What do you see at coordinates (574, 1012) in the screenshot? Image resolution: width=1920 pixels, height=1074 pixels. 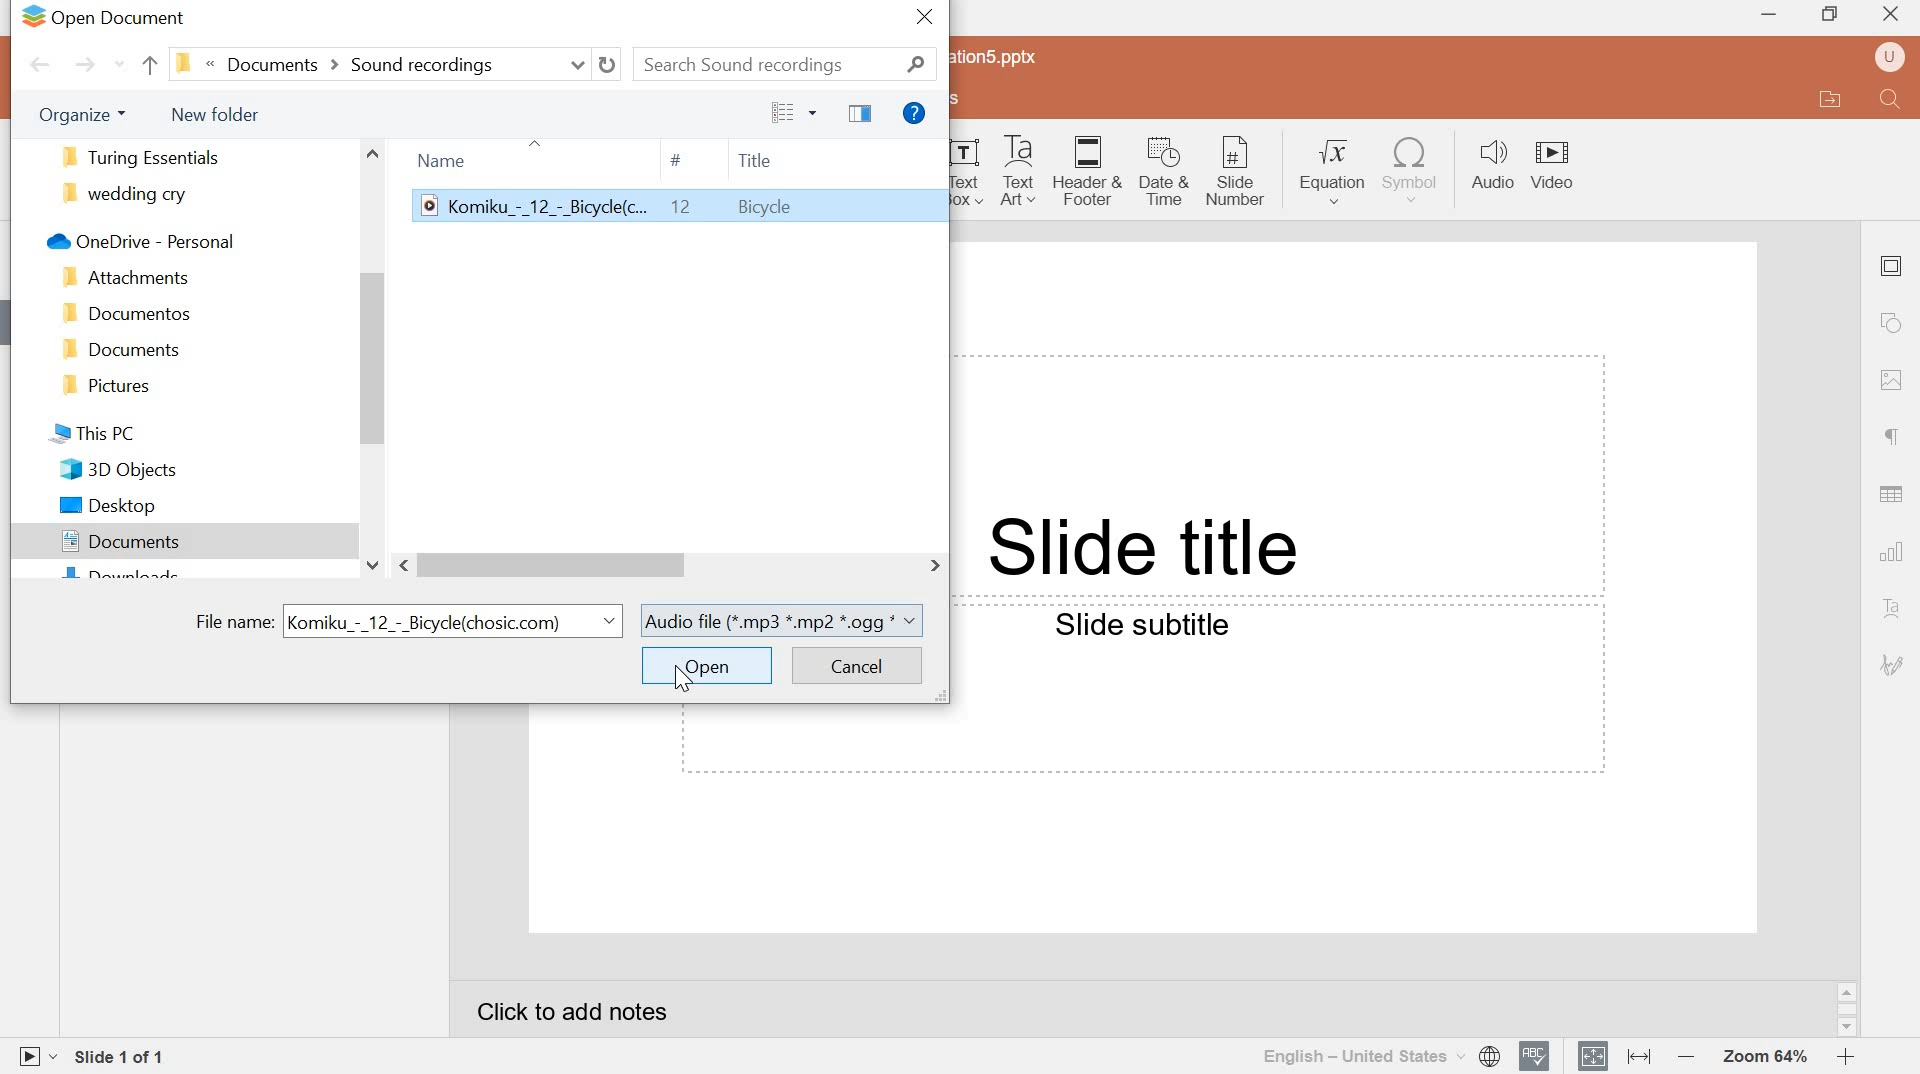 I see `click to add notes` at bounding box center [574, 1012].